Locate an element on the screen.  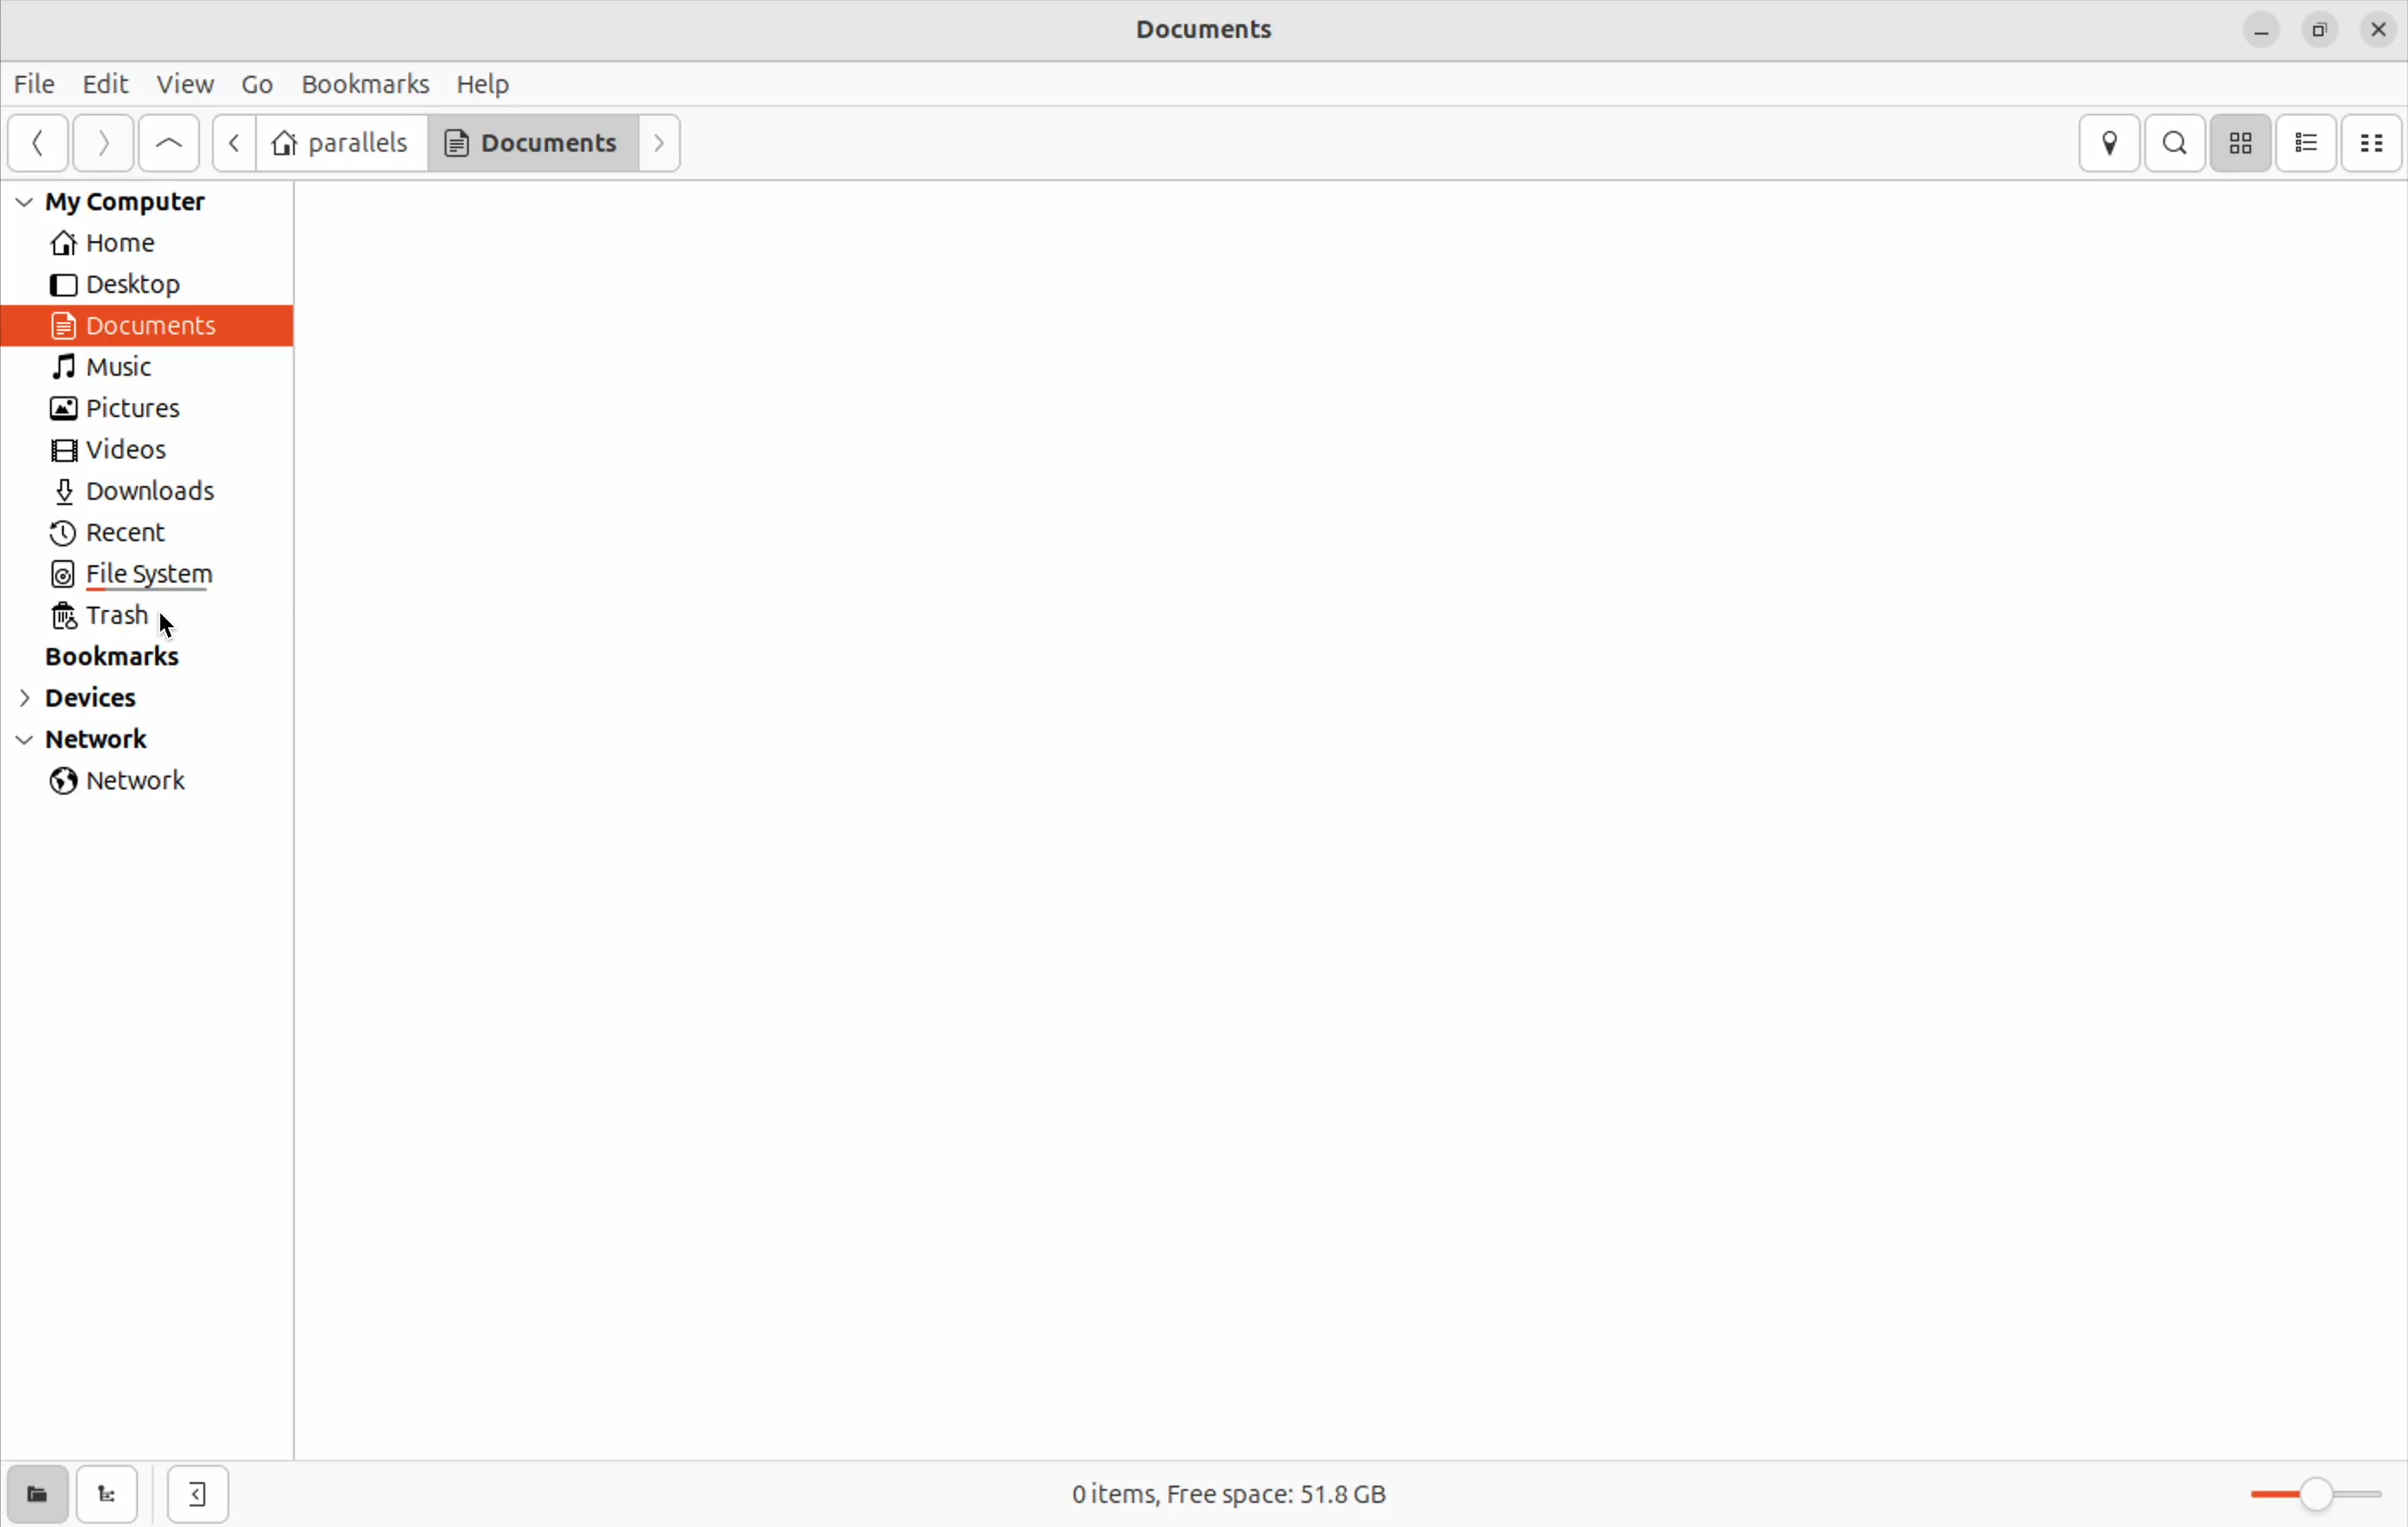
trash is located at coordinates (130, 618).